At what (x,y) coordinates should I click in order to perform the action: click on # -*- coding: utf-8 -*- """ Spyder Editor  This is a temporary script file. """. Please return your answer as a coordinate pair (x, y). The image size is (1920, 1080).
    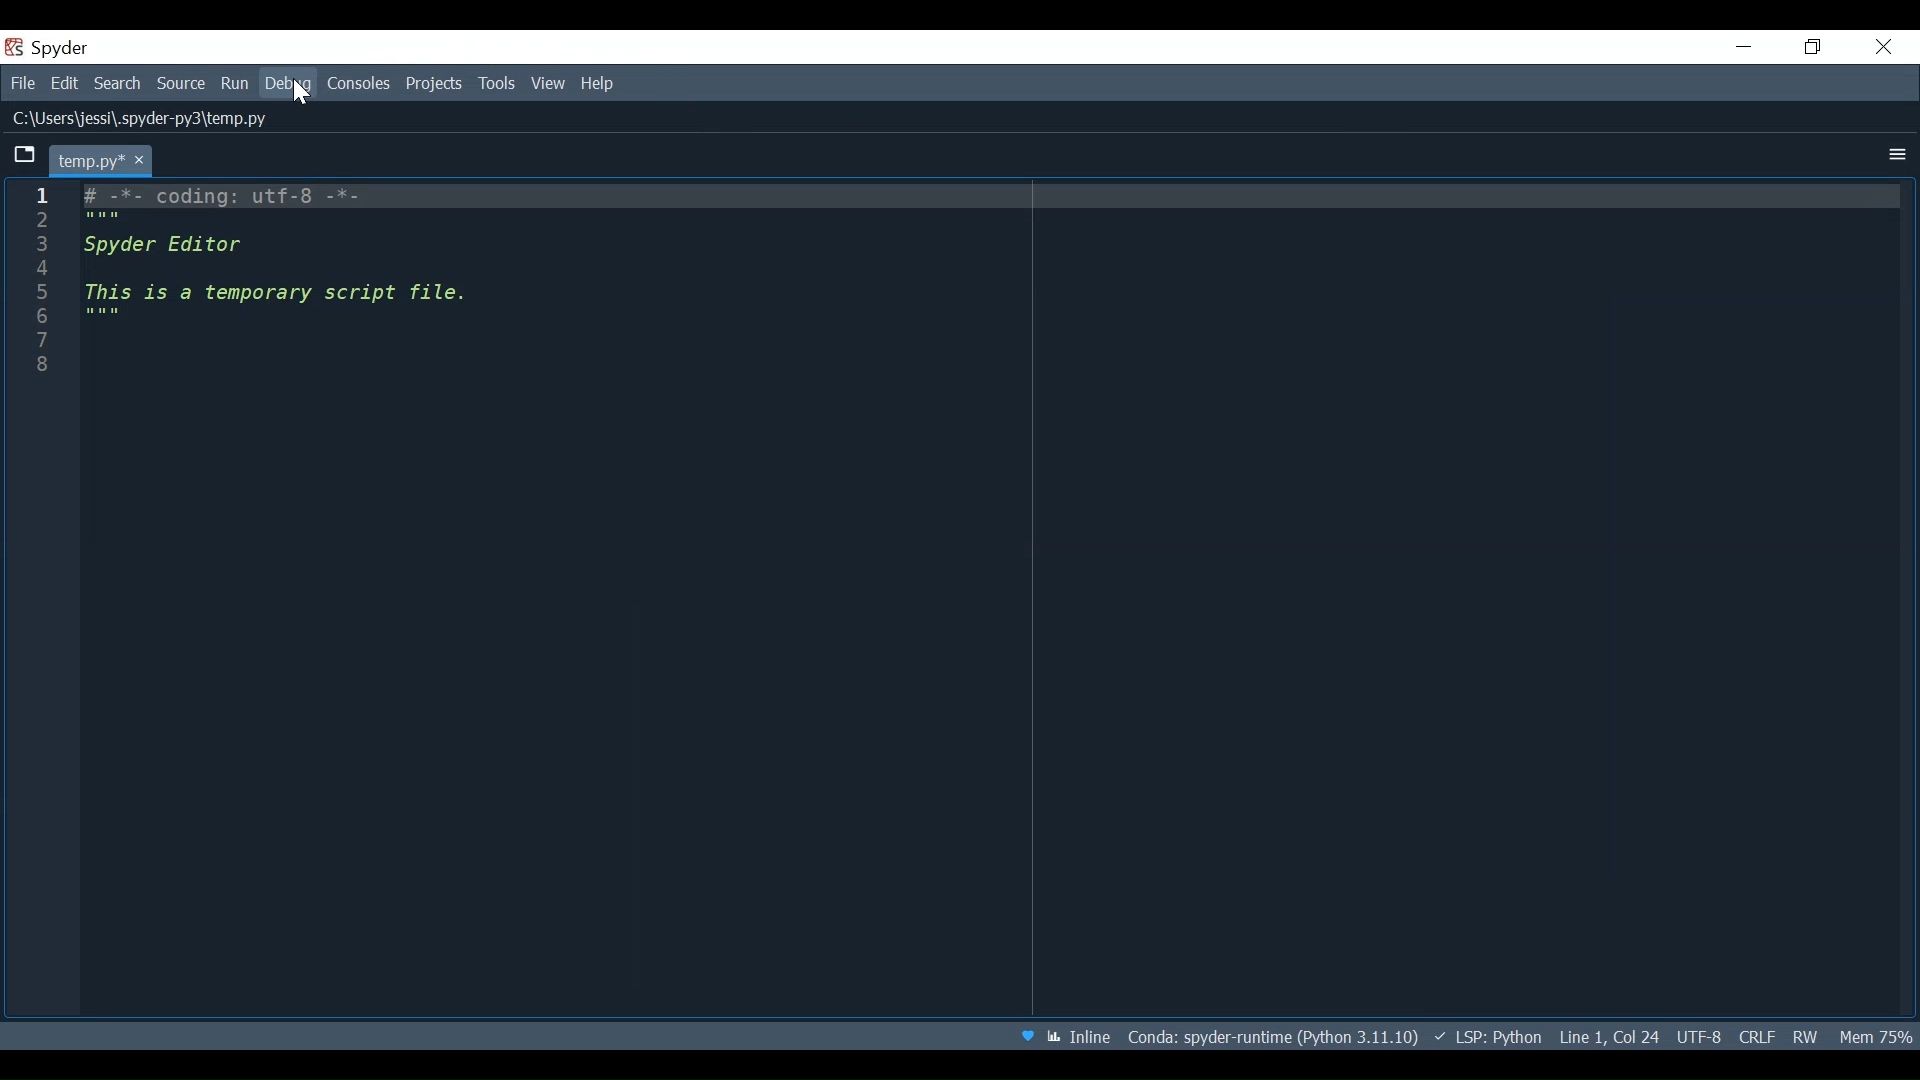
    Looking at the image, I should click on (997, 289).